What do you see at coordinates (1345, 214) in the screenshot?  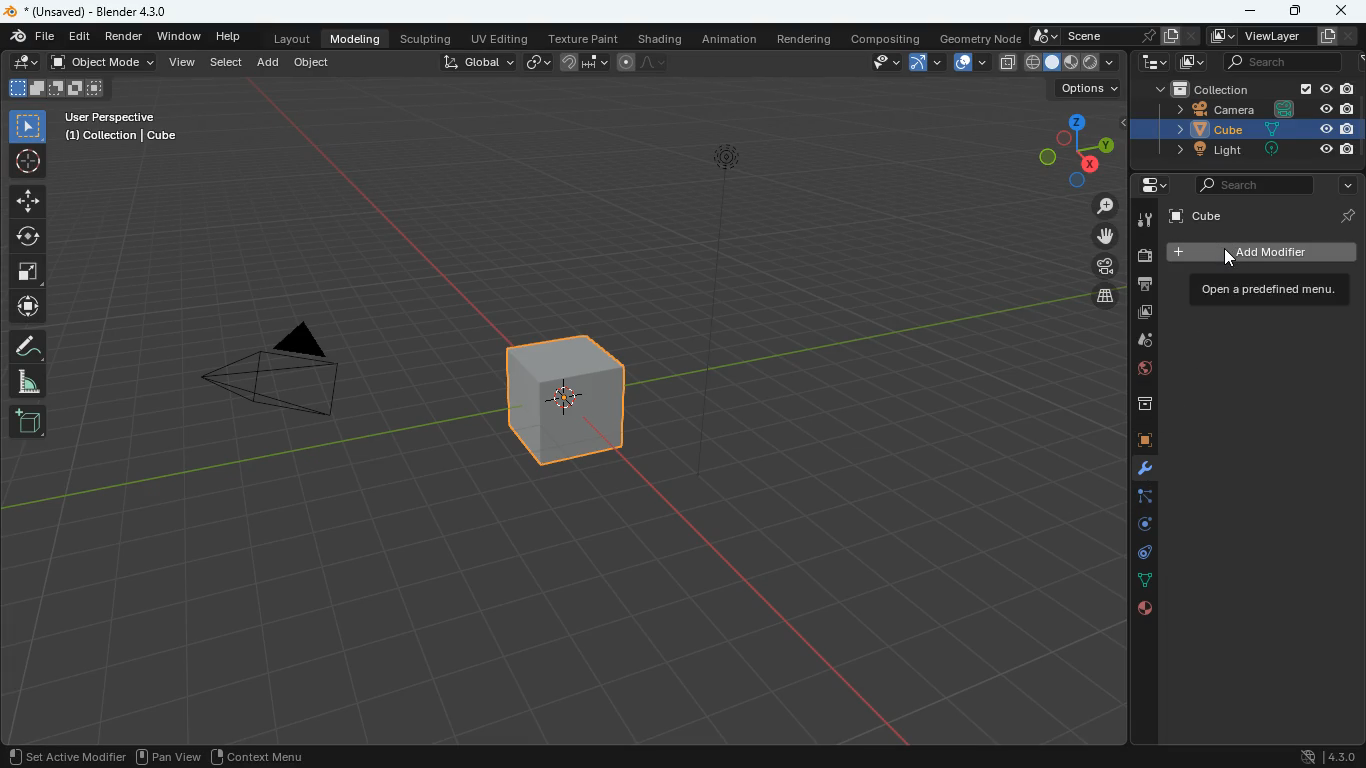 I see `` at bounding box center [1345, 214].